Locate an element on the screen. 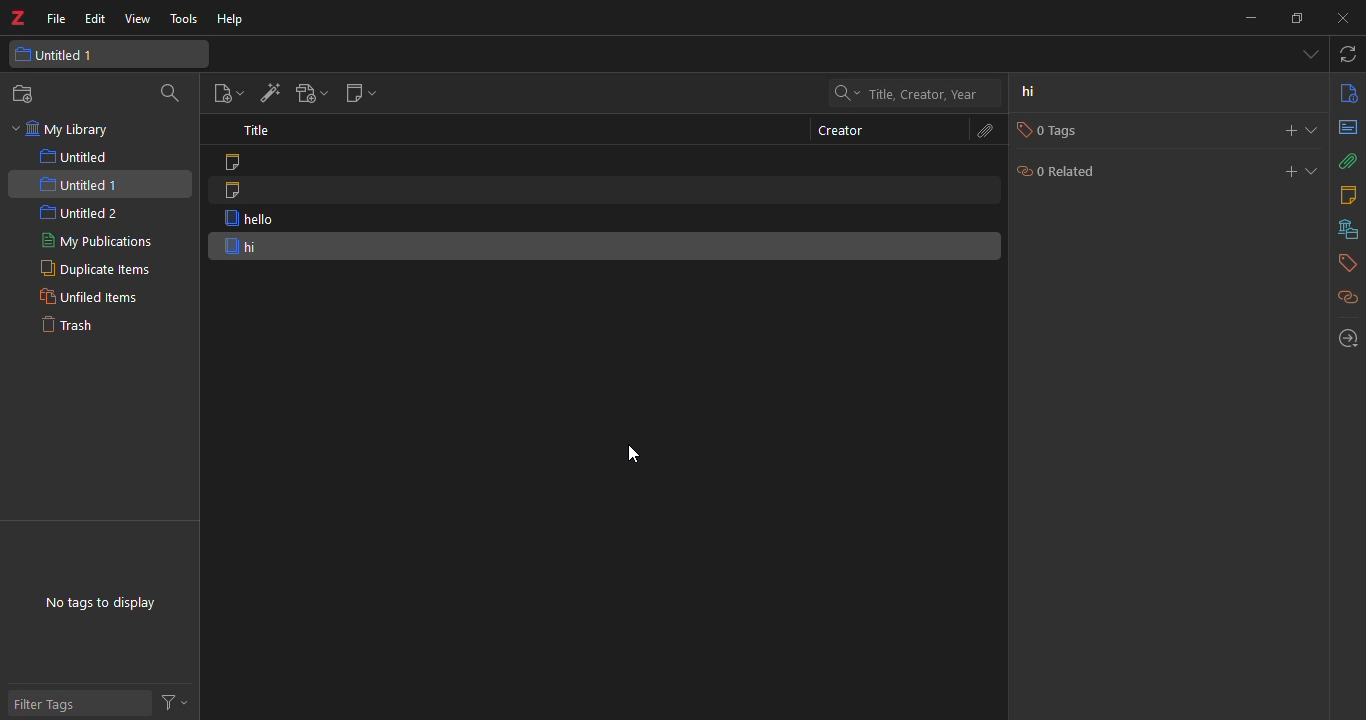 The image size is (1366, 720). add item is located at coordinates (271, 93).